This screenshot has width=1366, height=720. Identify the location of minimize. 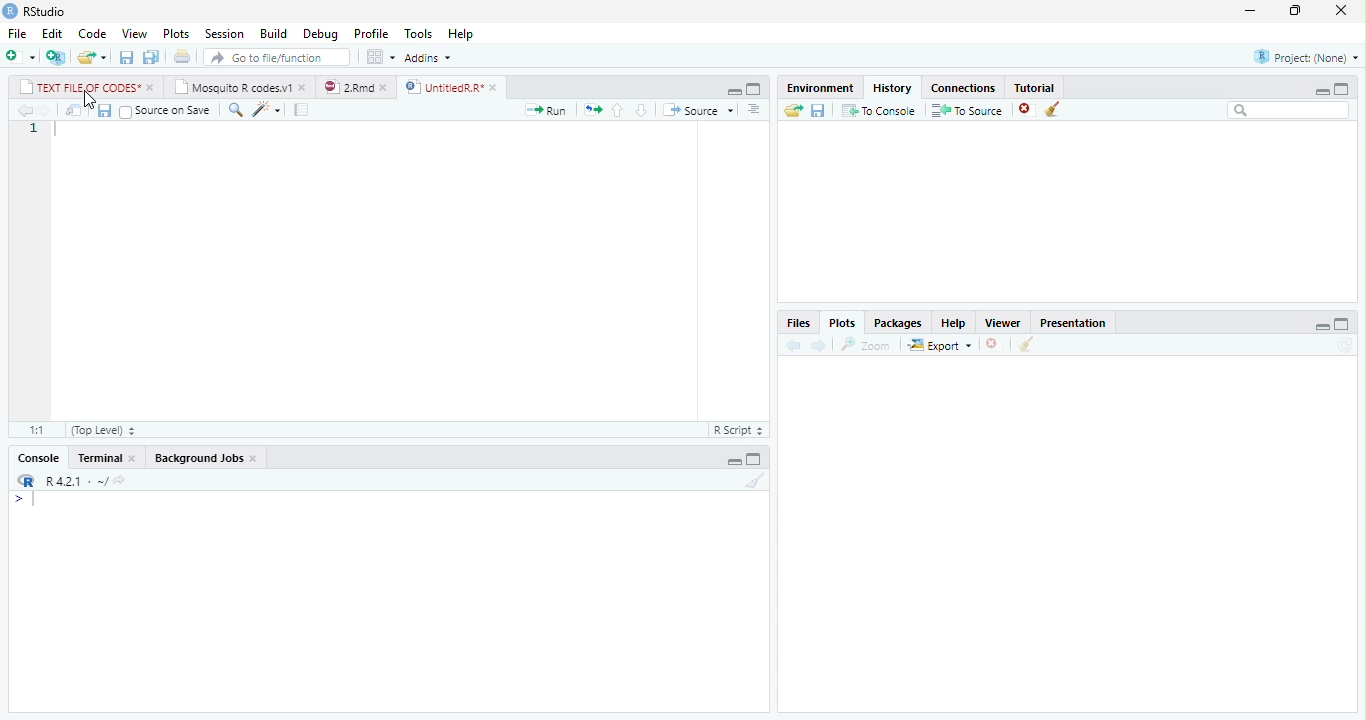
(1321, 91).